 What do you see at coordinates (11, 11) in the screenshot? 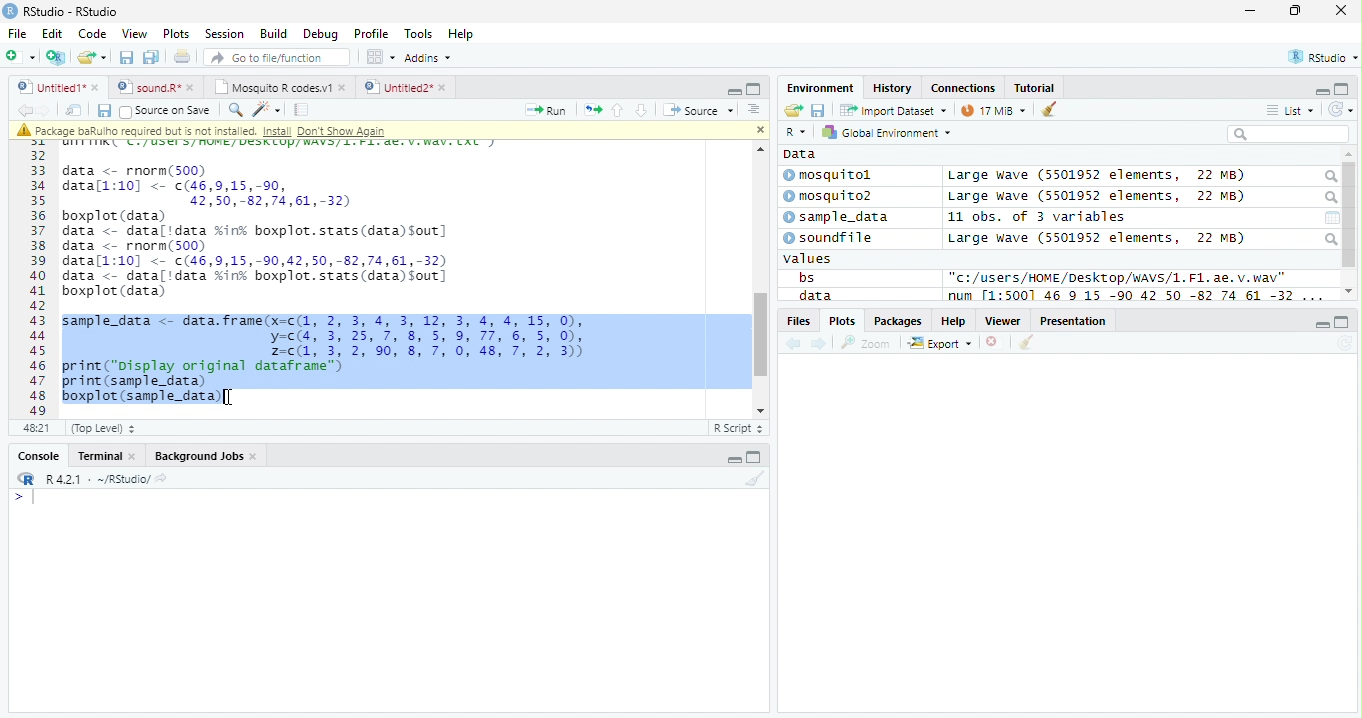
I see `Logo` at bounding box center [11, 11].